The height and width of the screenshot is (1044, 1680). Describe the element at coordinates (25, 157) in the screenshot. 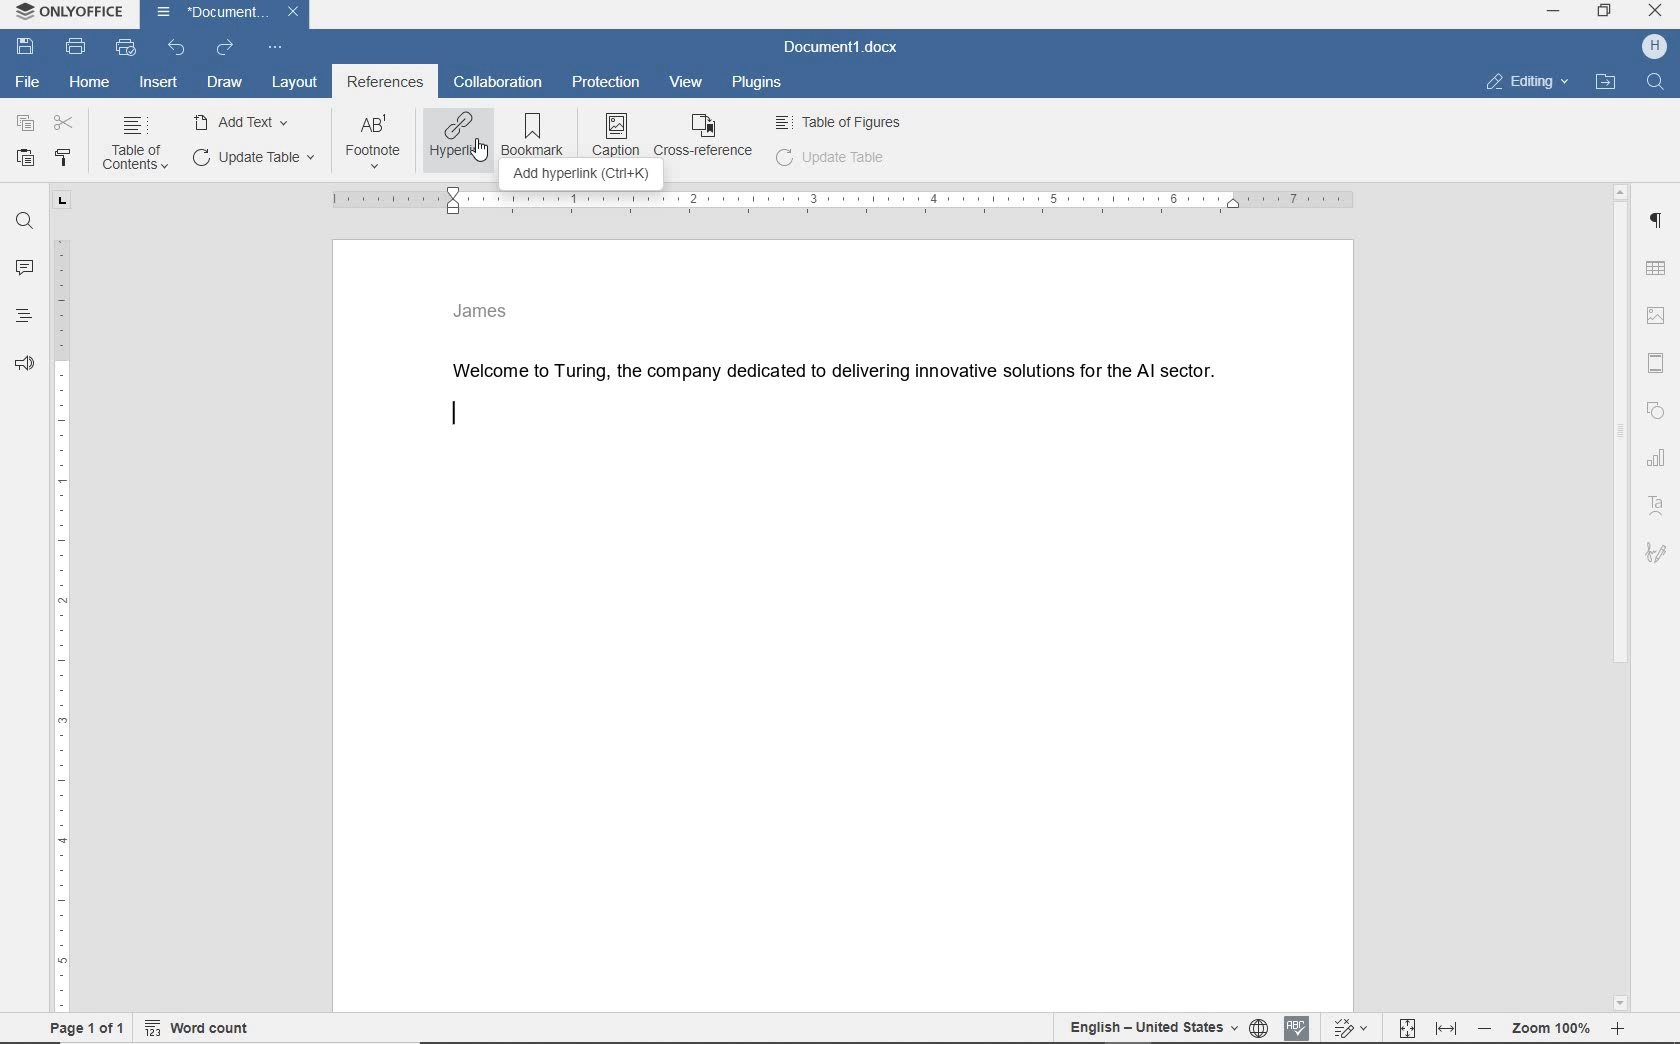

I see `paste` at that location.